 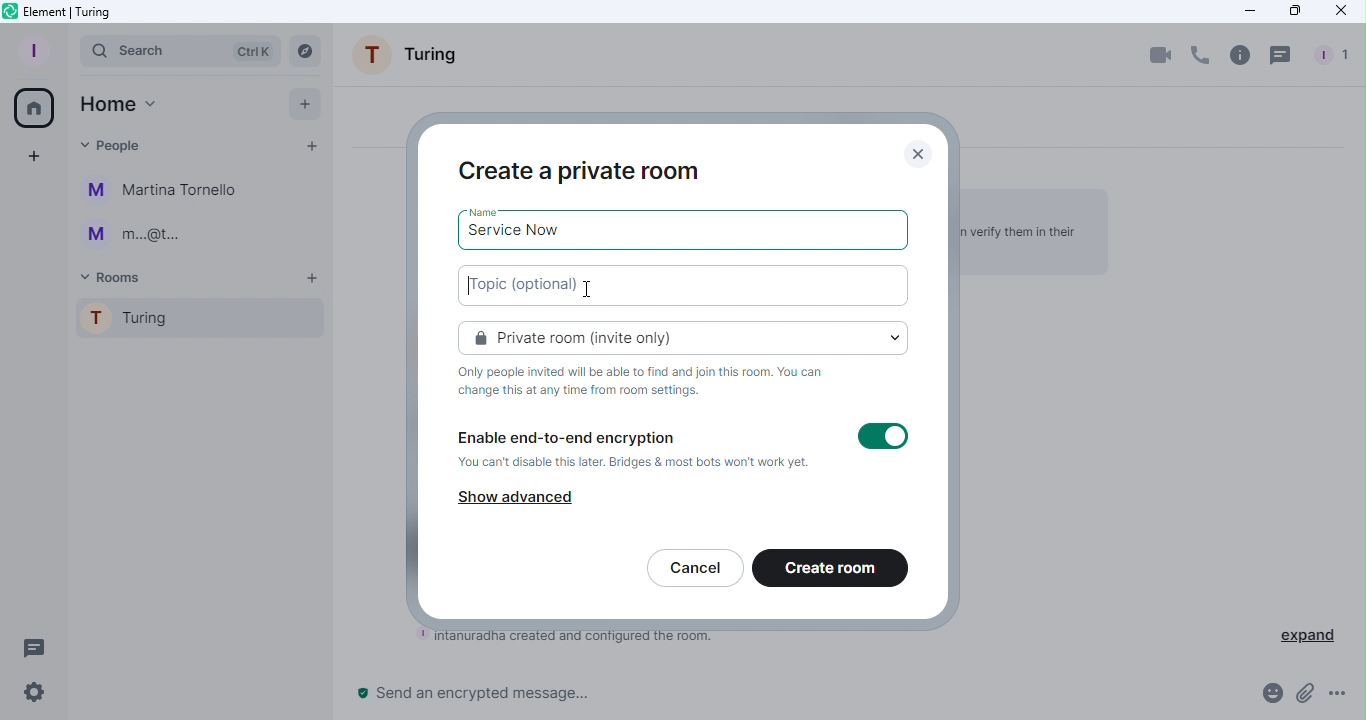 I want to click on Add room, so click(x=314, y=279).